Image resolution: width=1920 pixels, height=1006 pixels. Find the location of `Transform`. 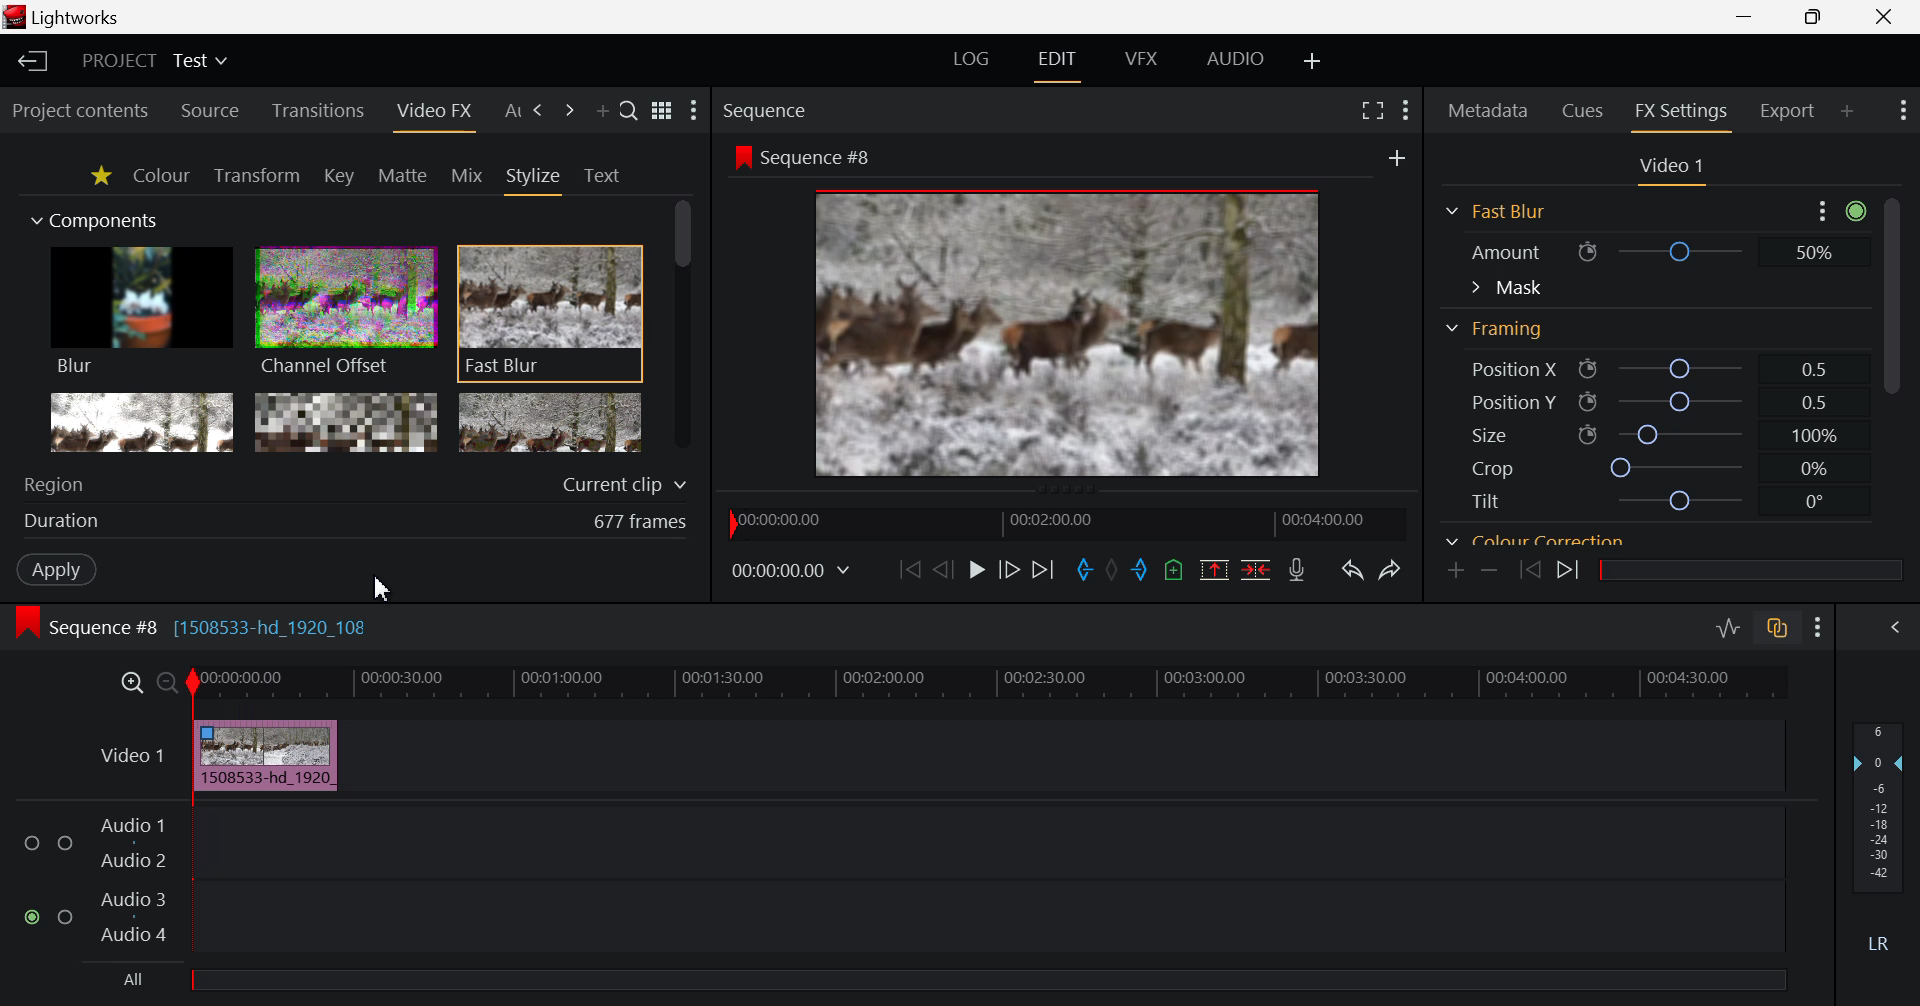

Transform is located at coordinates (258, 175).